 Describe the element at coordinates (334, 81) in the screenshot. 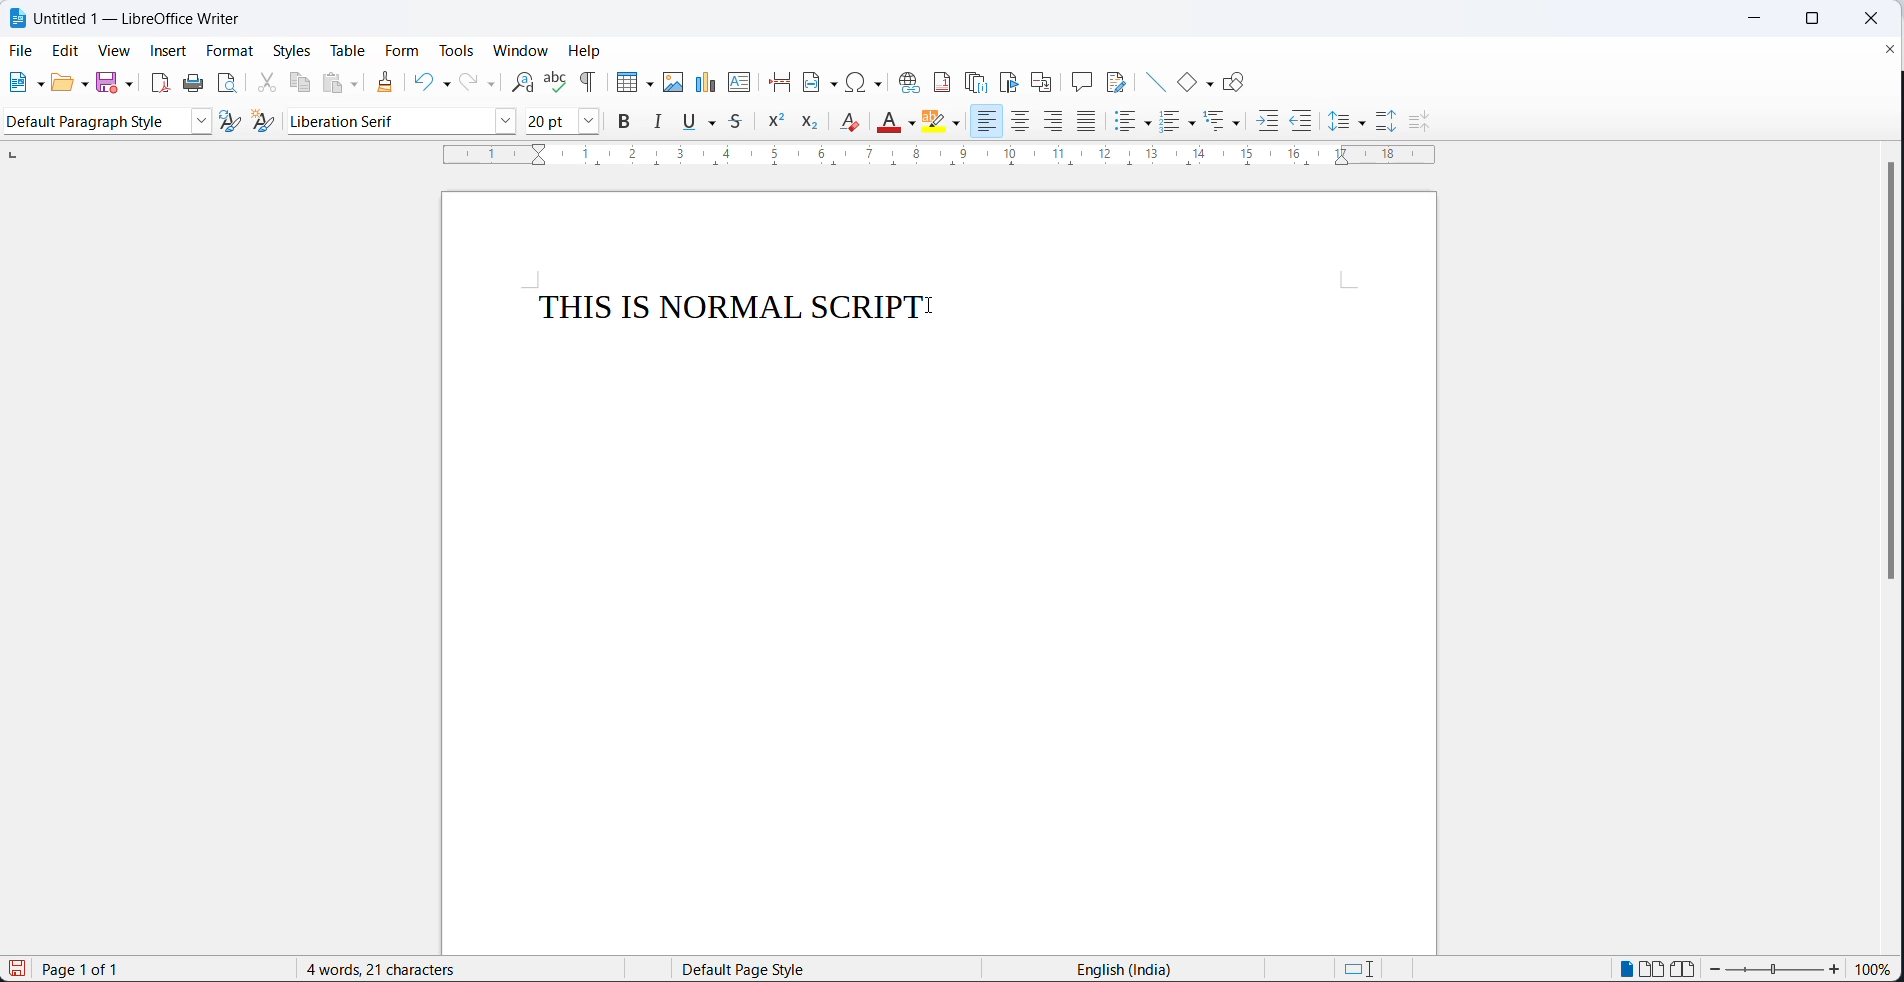

I see `paste` at that location.